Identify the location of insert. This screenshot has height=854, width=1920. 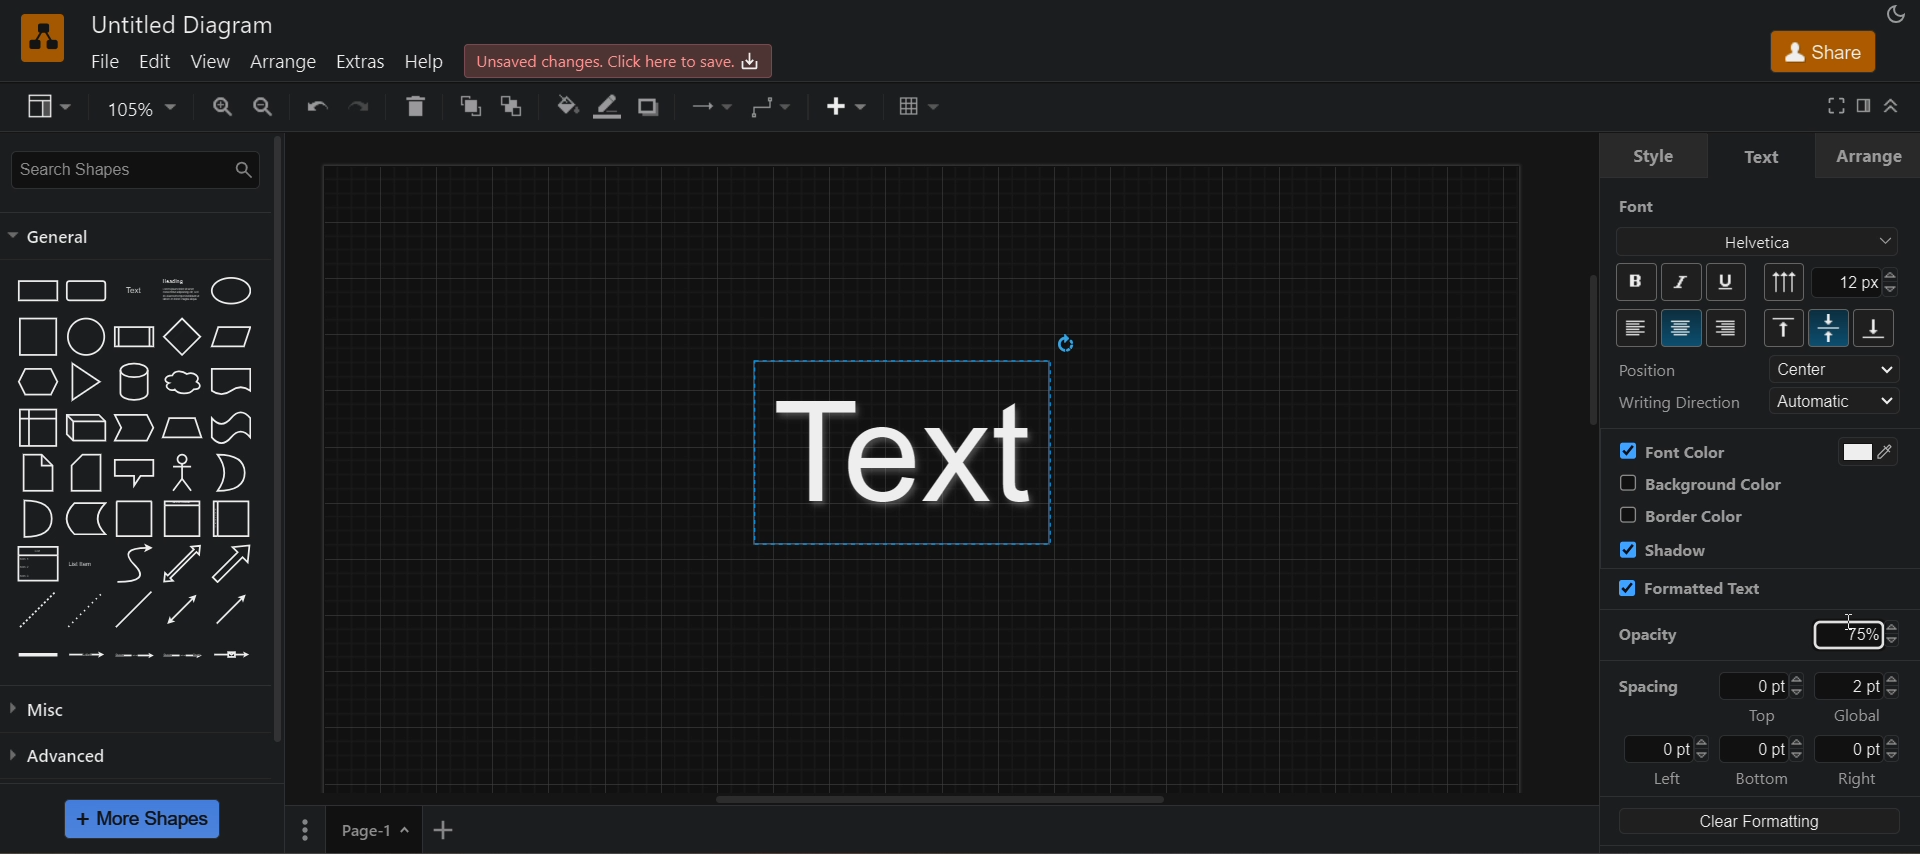
(846, 106).